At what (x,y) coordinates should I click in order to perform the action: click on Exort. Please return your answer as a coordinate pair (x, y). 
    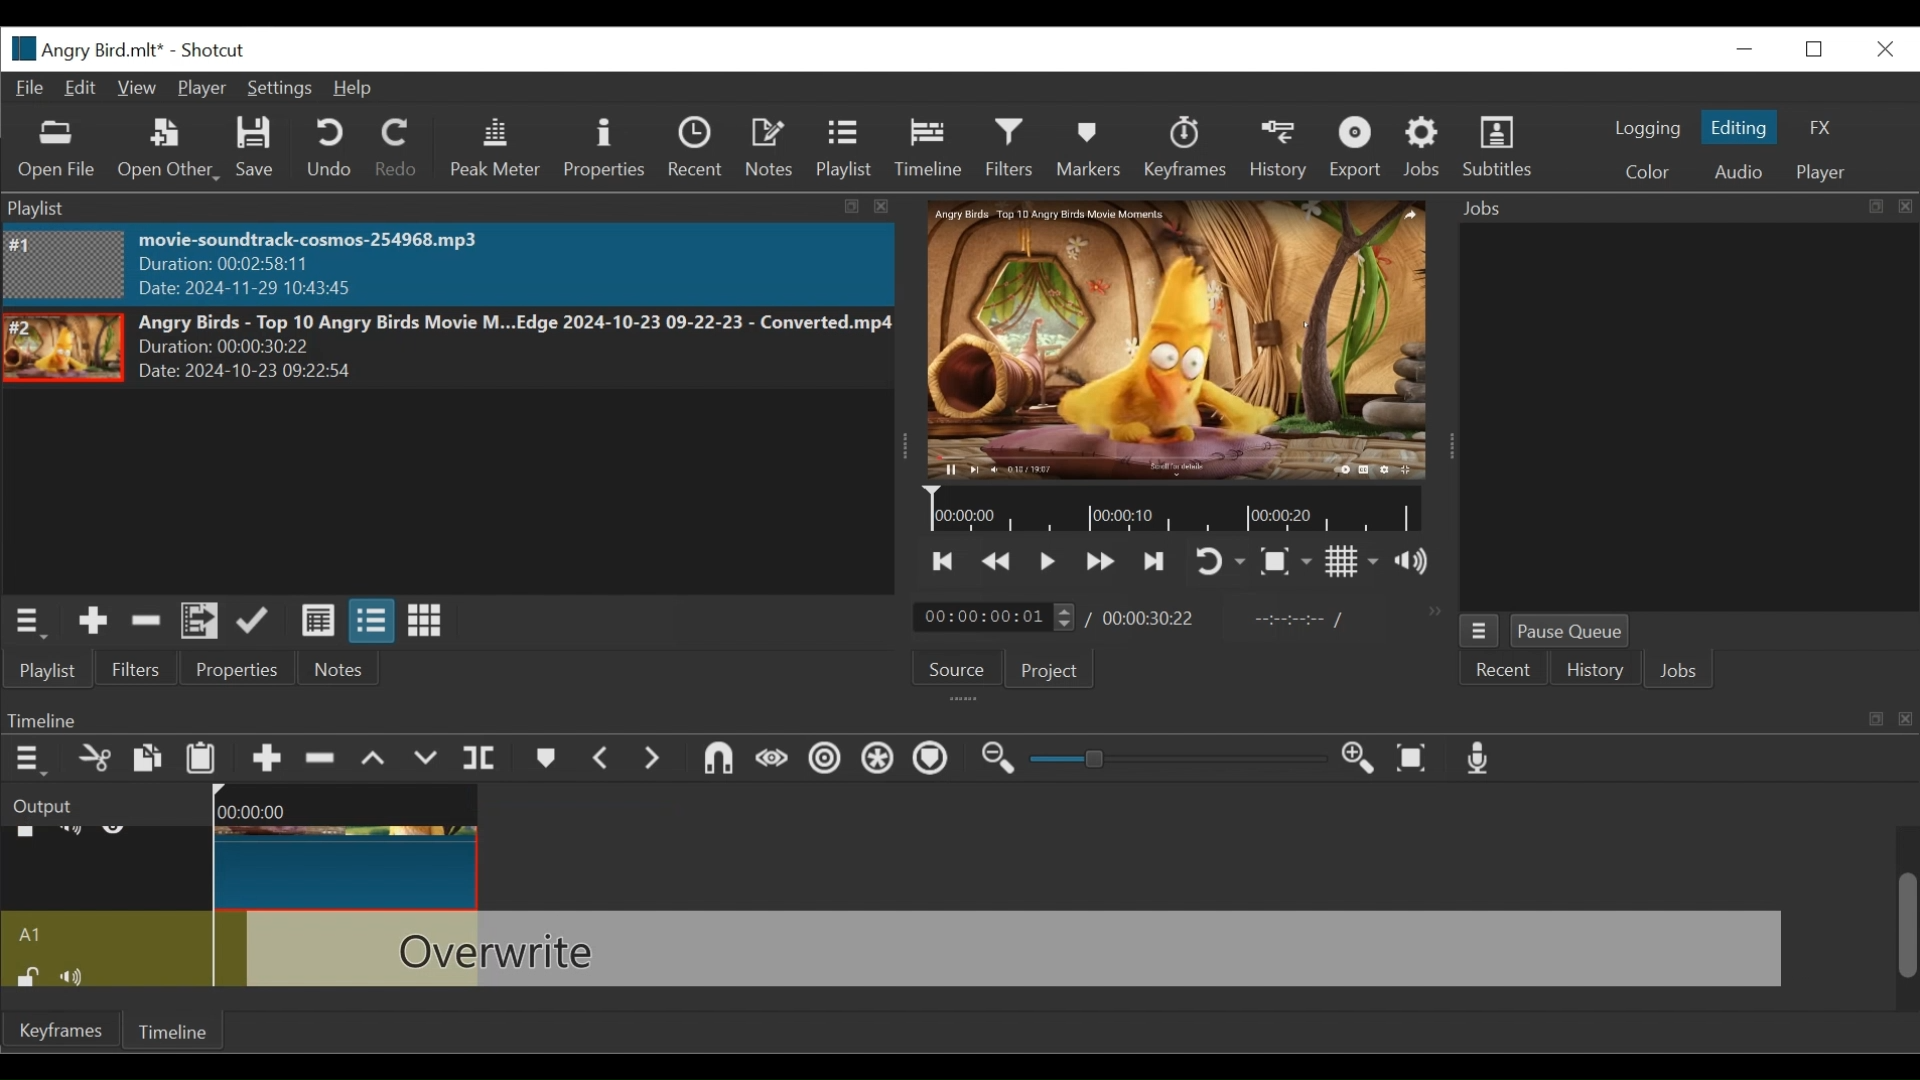
    Looking at the image, I should click on (1358, 149).